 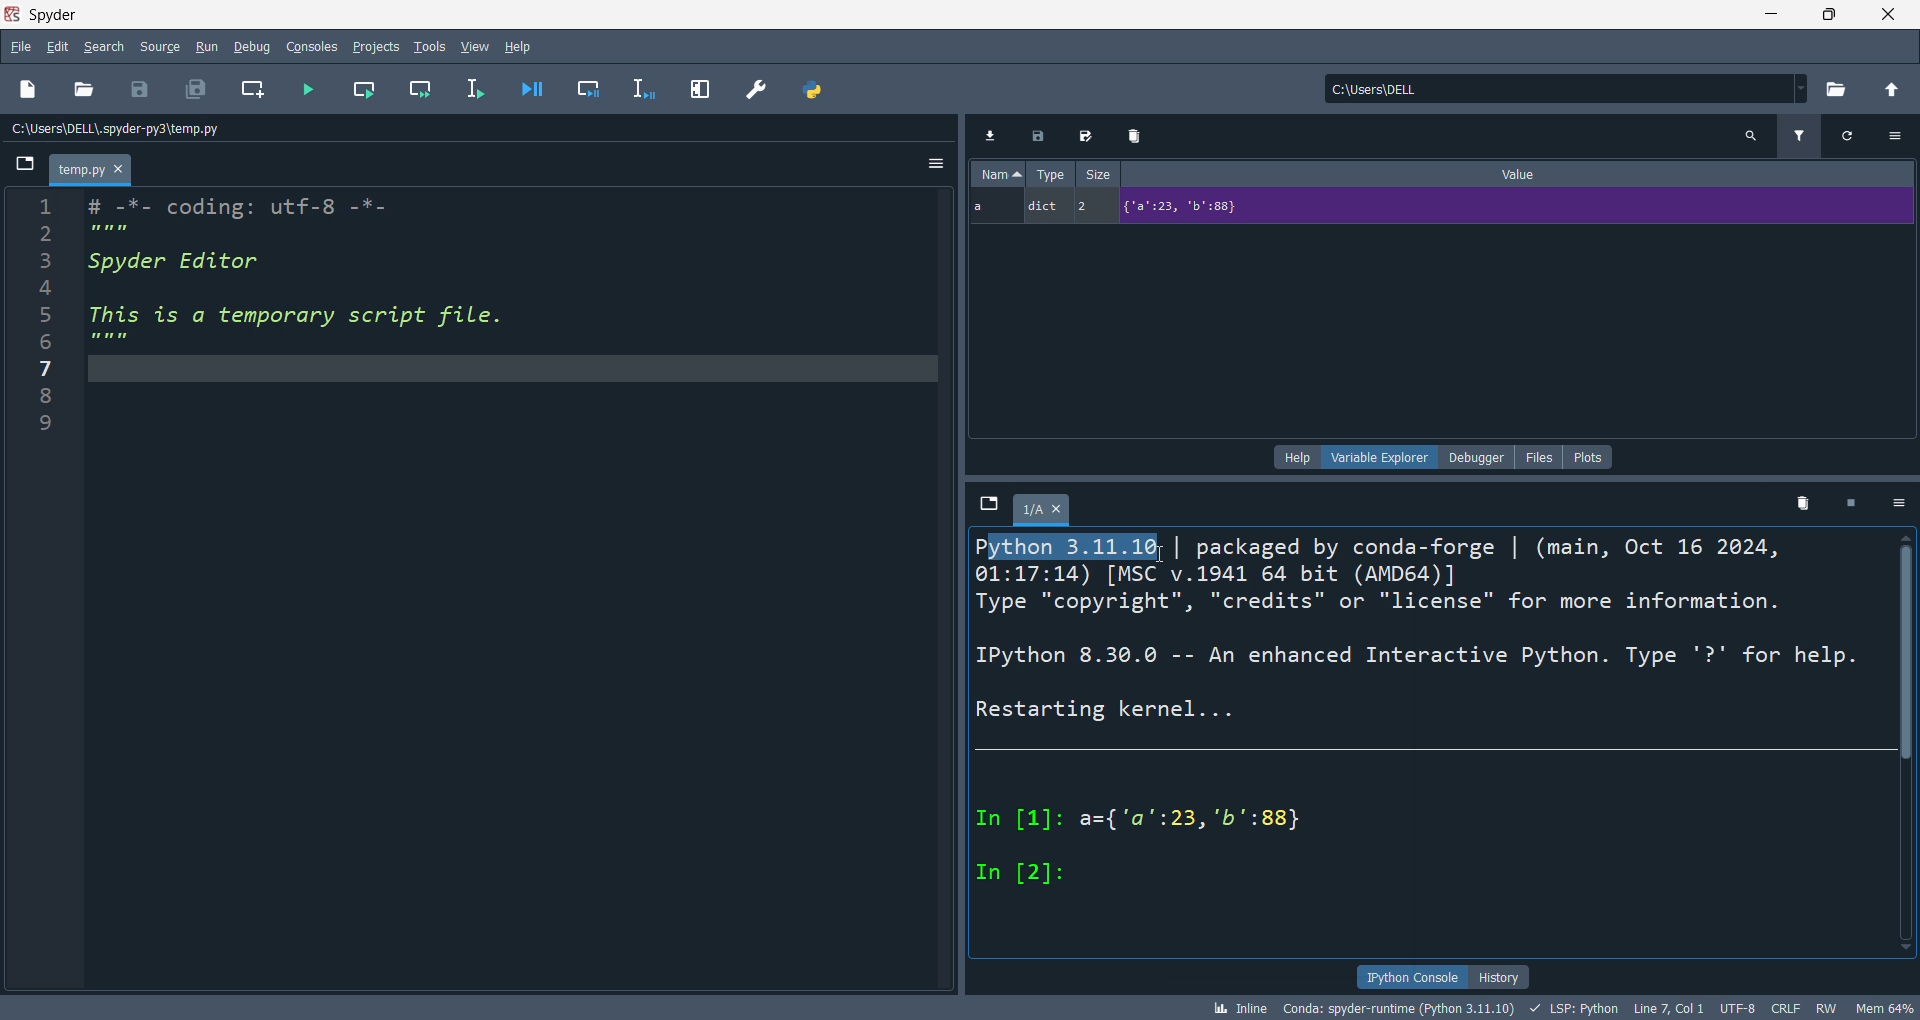 What do you see at coordinates (1825, 1007) in the screenshot?
I see `rw` at bounding box center [1825, 1007].